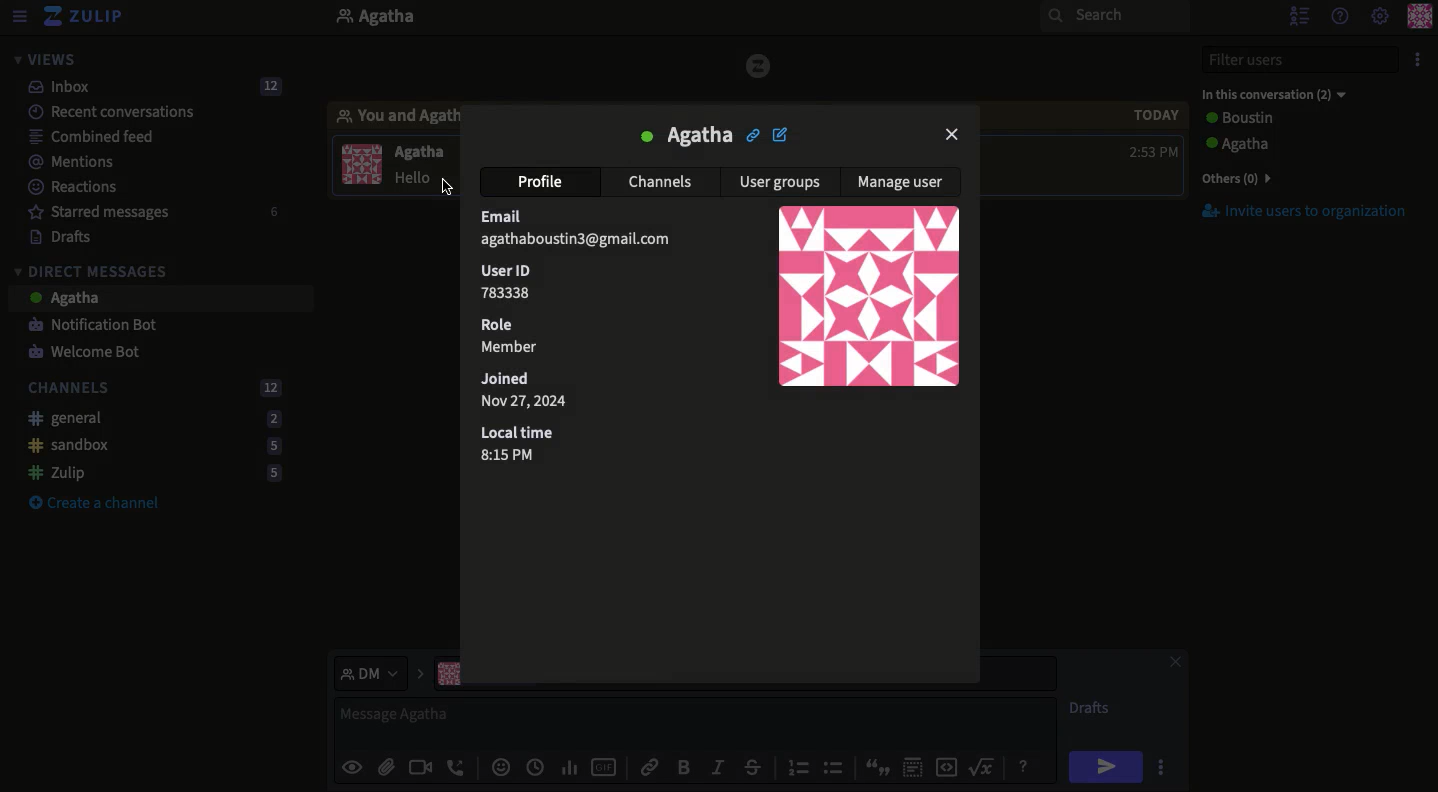 This screenshot has width=1438, height=792. Describe the element at coordinates (394, 115) in the screenshot. I see `you and agatha` at that location.